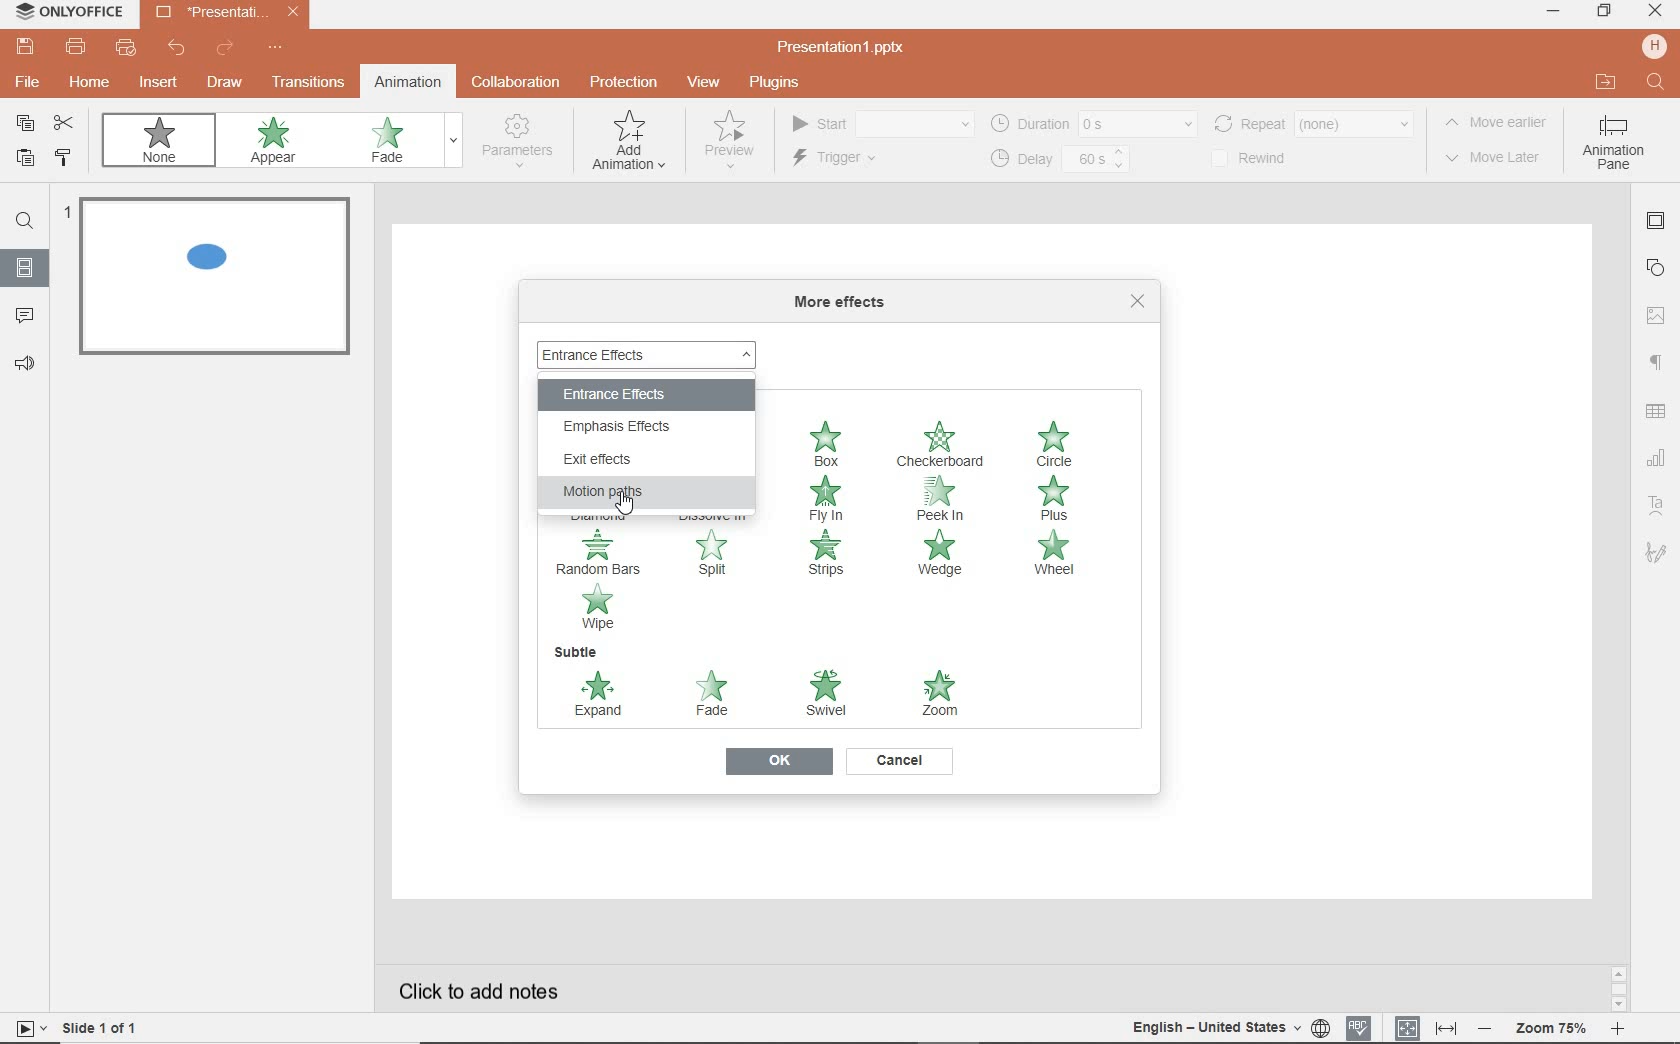 The width and height of the screenshot is (1680, 1044). I want to click on slide settings, so click(1658, 224).